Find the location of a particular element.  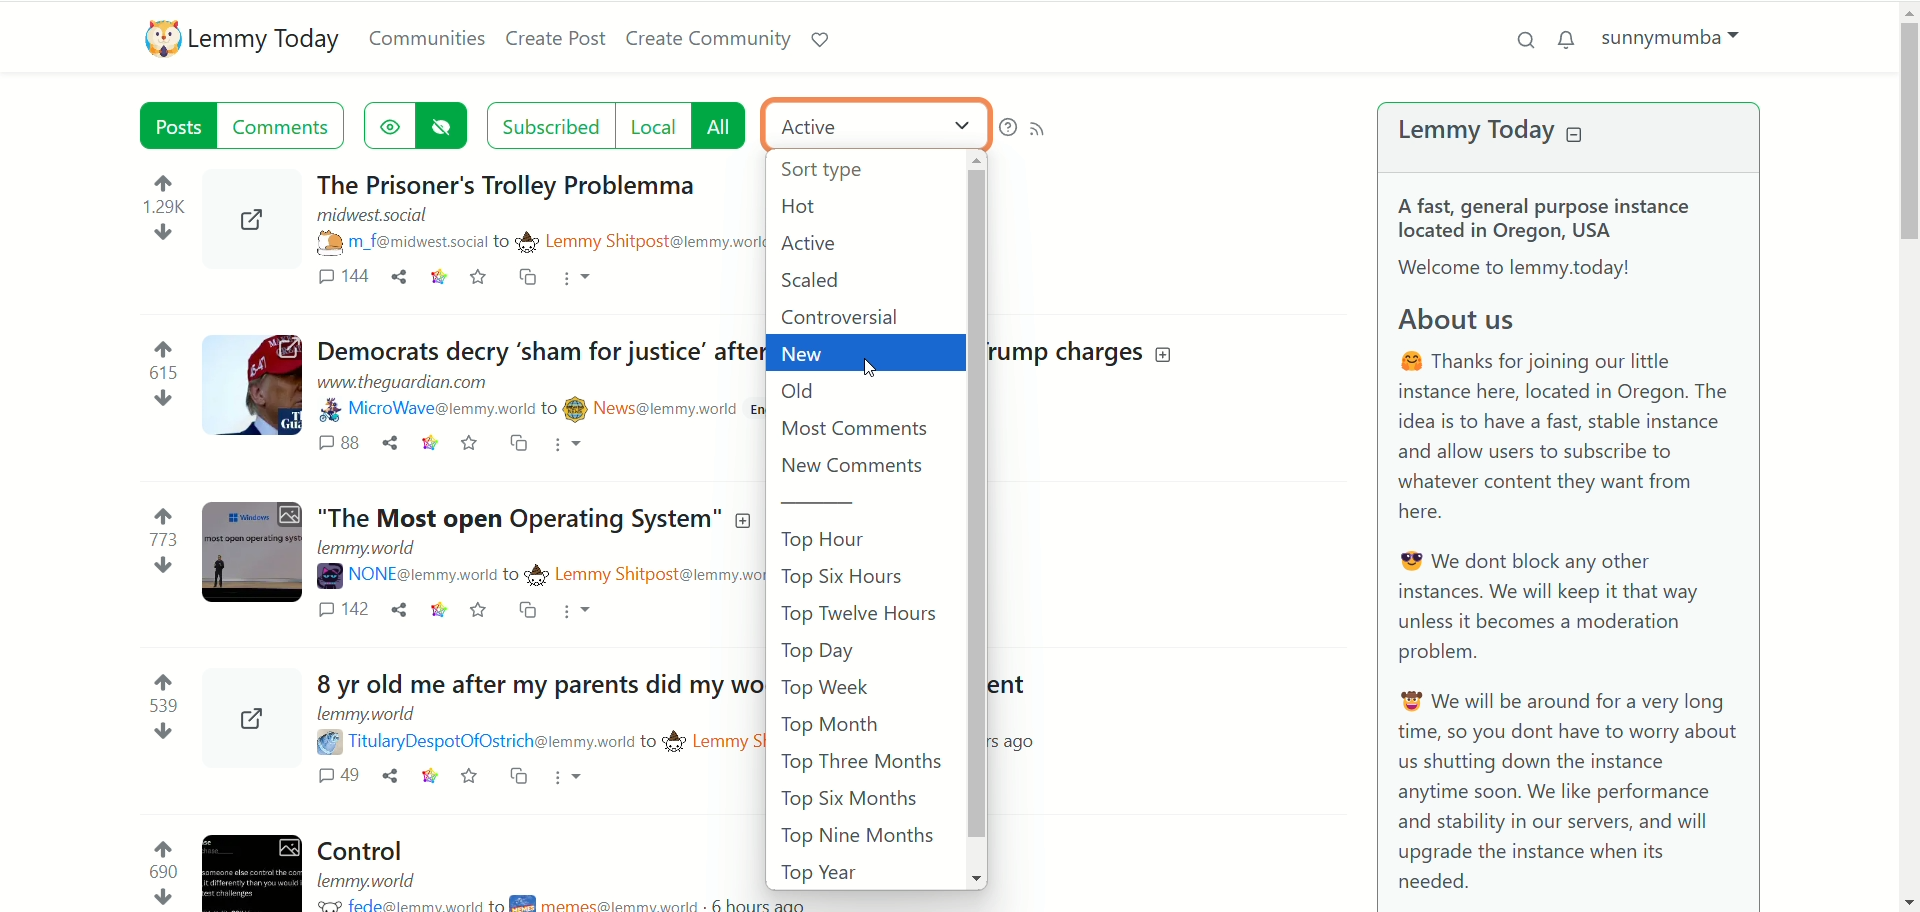

top six hours is located at coordinates (849, 578).